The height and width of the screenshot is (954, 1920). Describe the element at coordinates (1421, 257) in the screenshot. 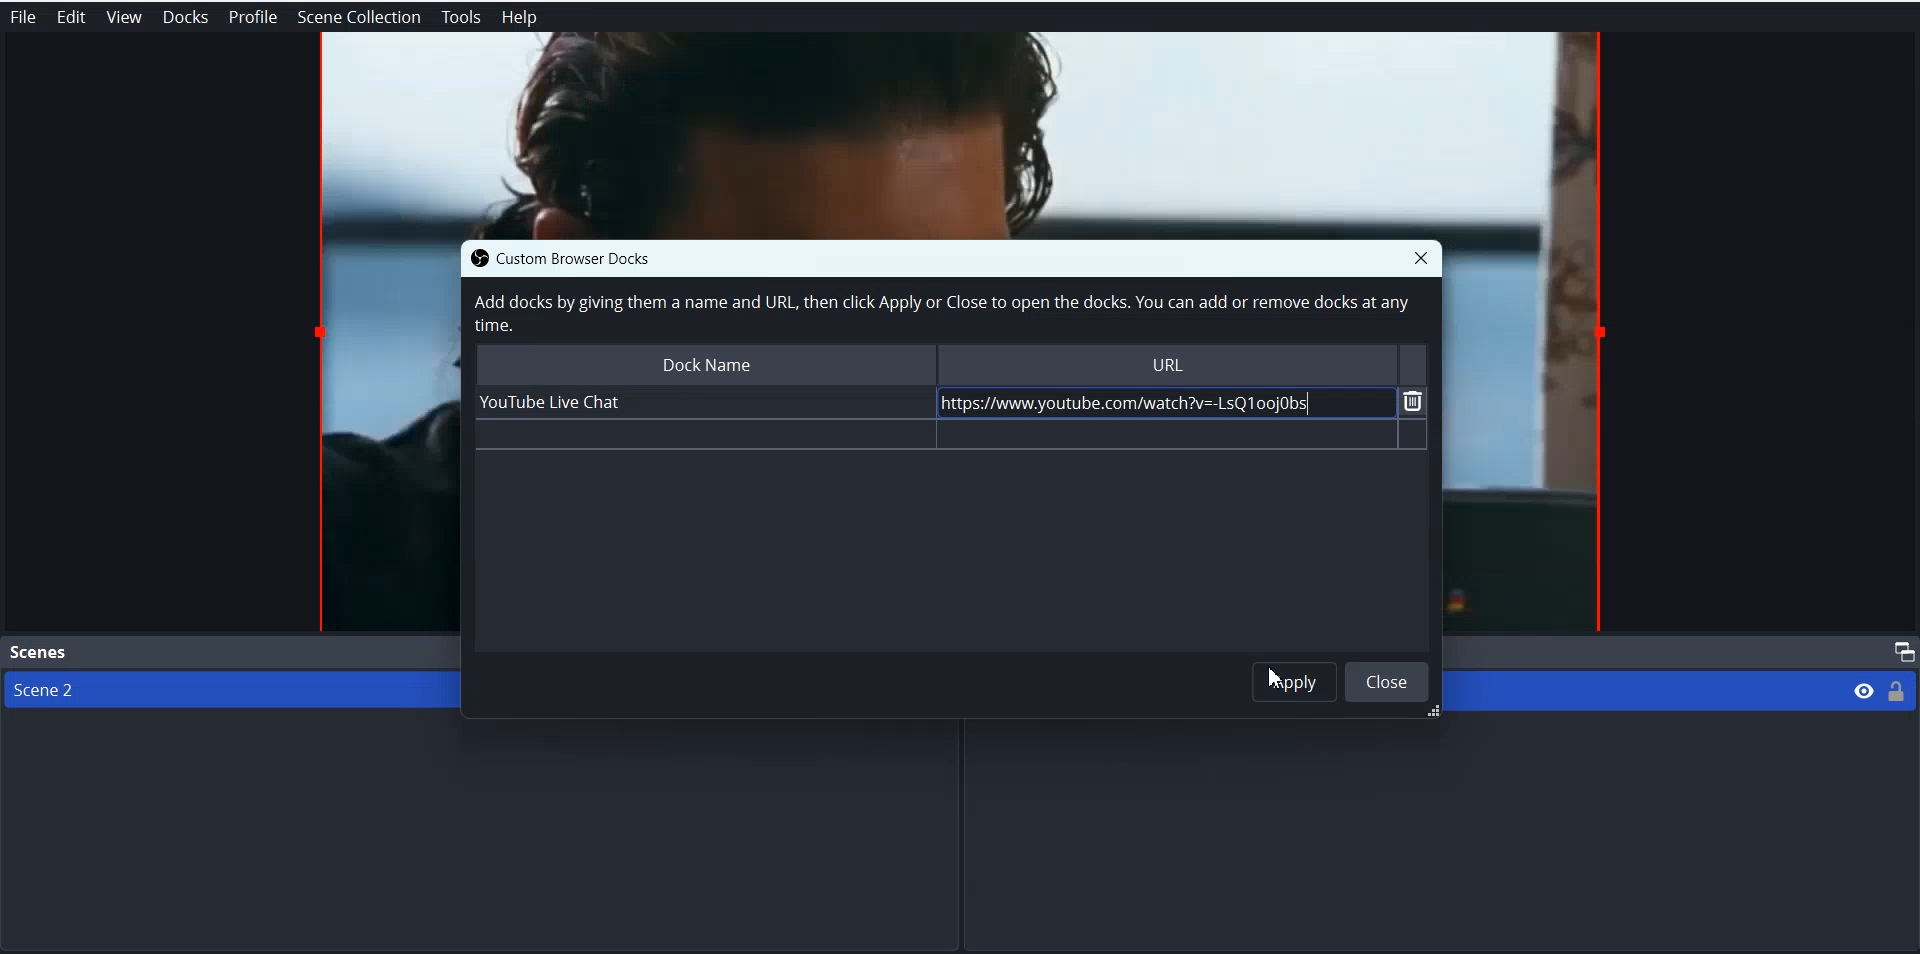

I see `Close` at that location.